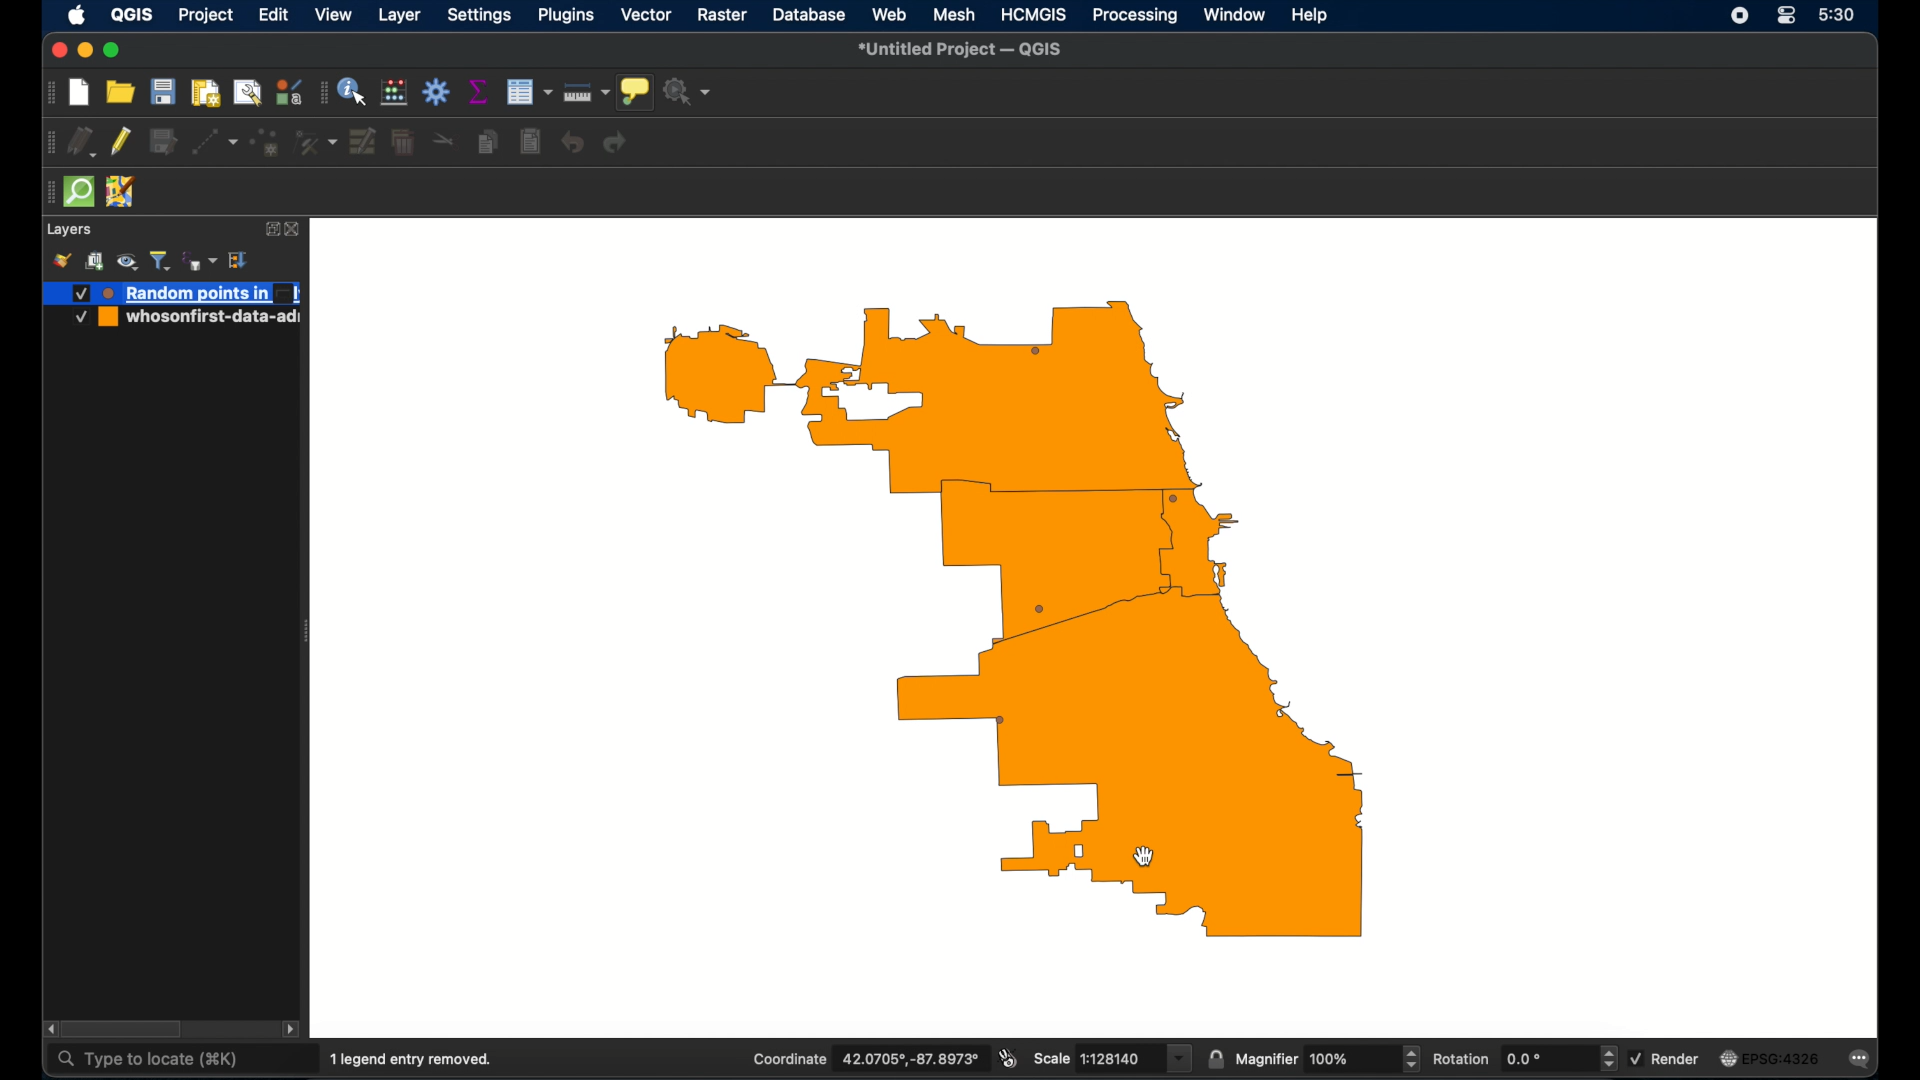  I want to click on expand all, so click(240, 260).